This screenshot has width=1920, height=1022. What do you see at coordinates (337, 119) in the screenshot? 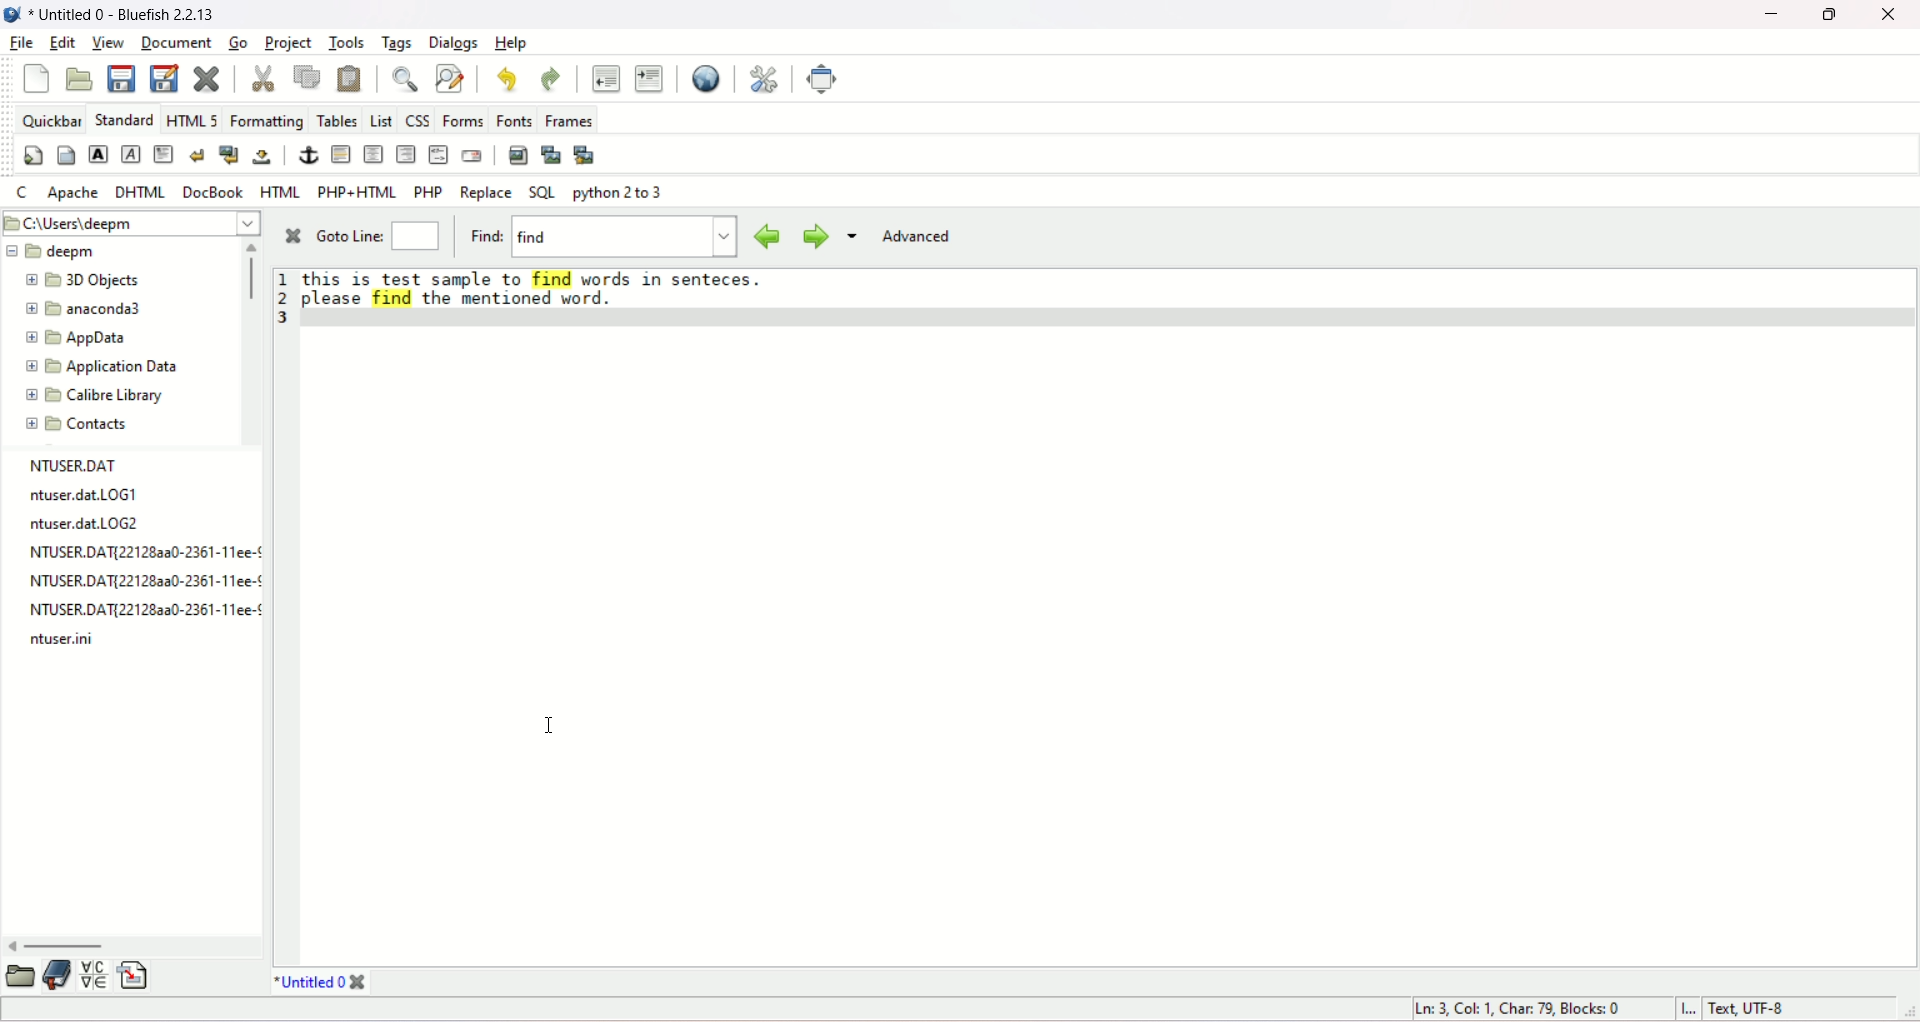
I see `tables` at bounding box center [337, 119].